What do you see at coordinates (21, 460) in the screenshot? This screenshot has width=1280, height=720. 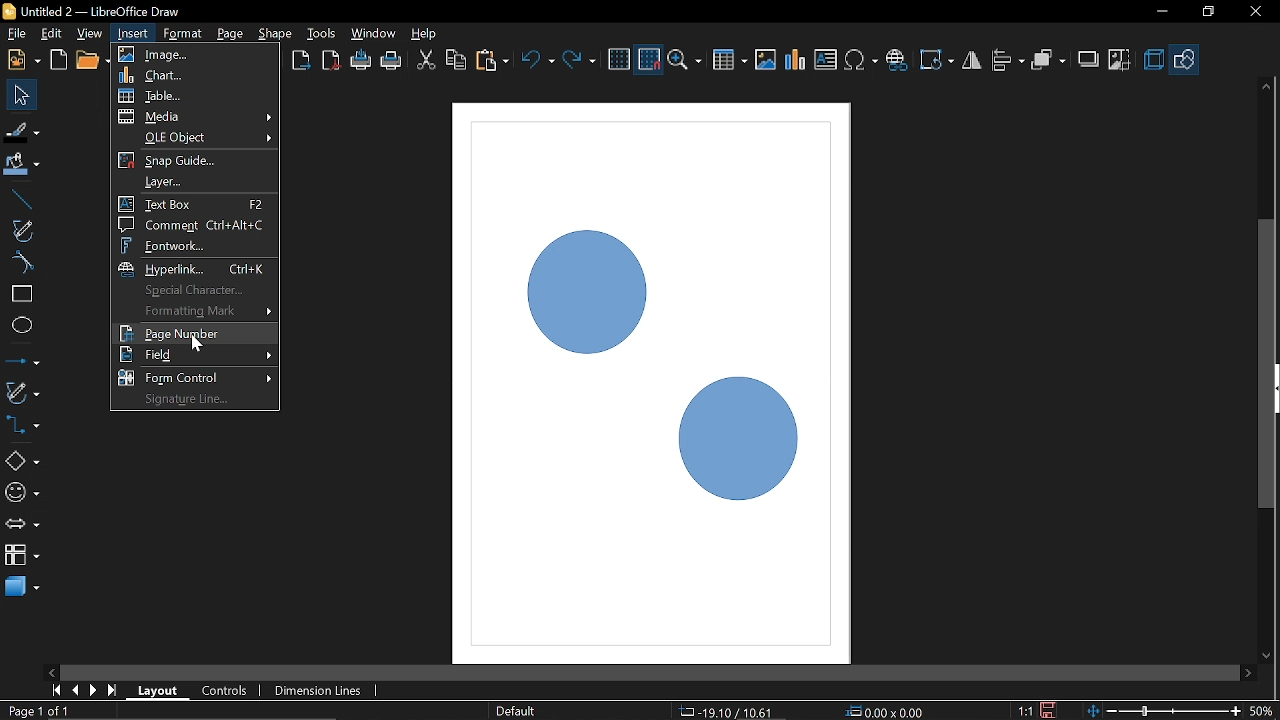 I see `Shapes` at bounding box center [21, 460].